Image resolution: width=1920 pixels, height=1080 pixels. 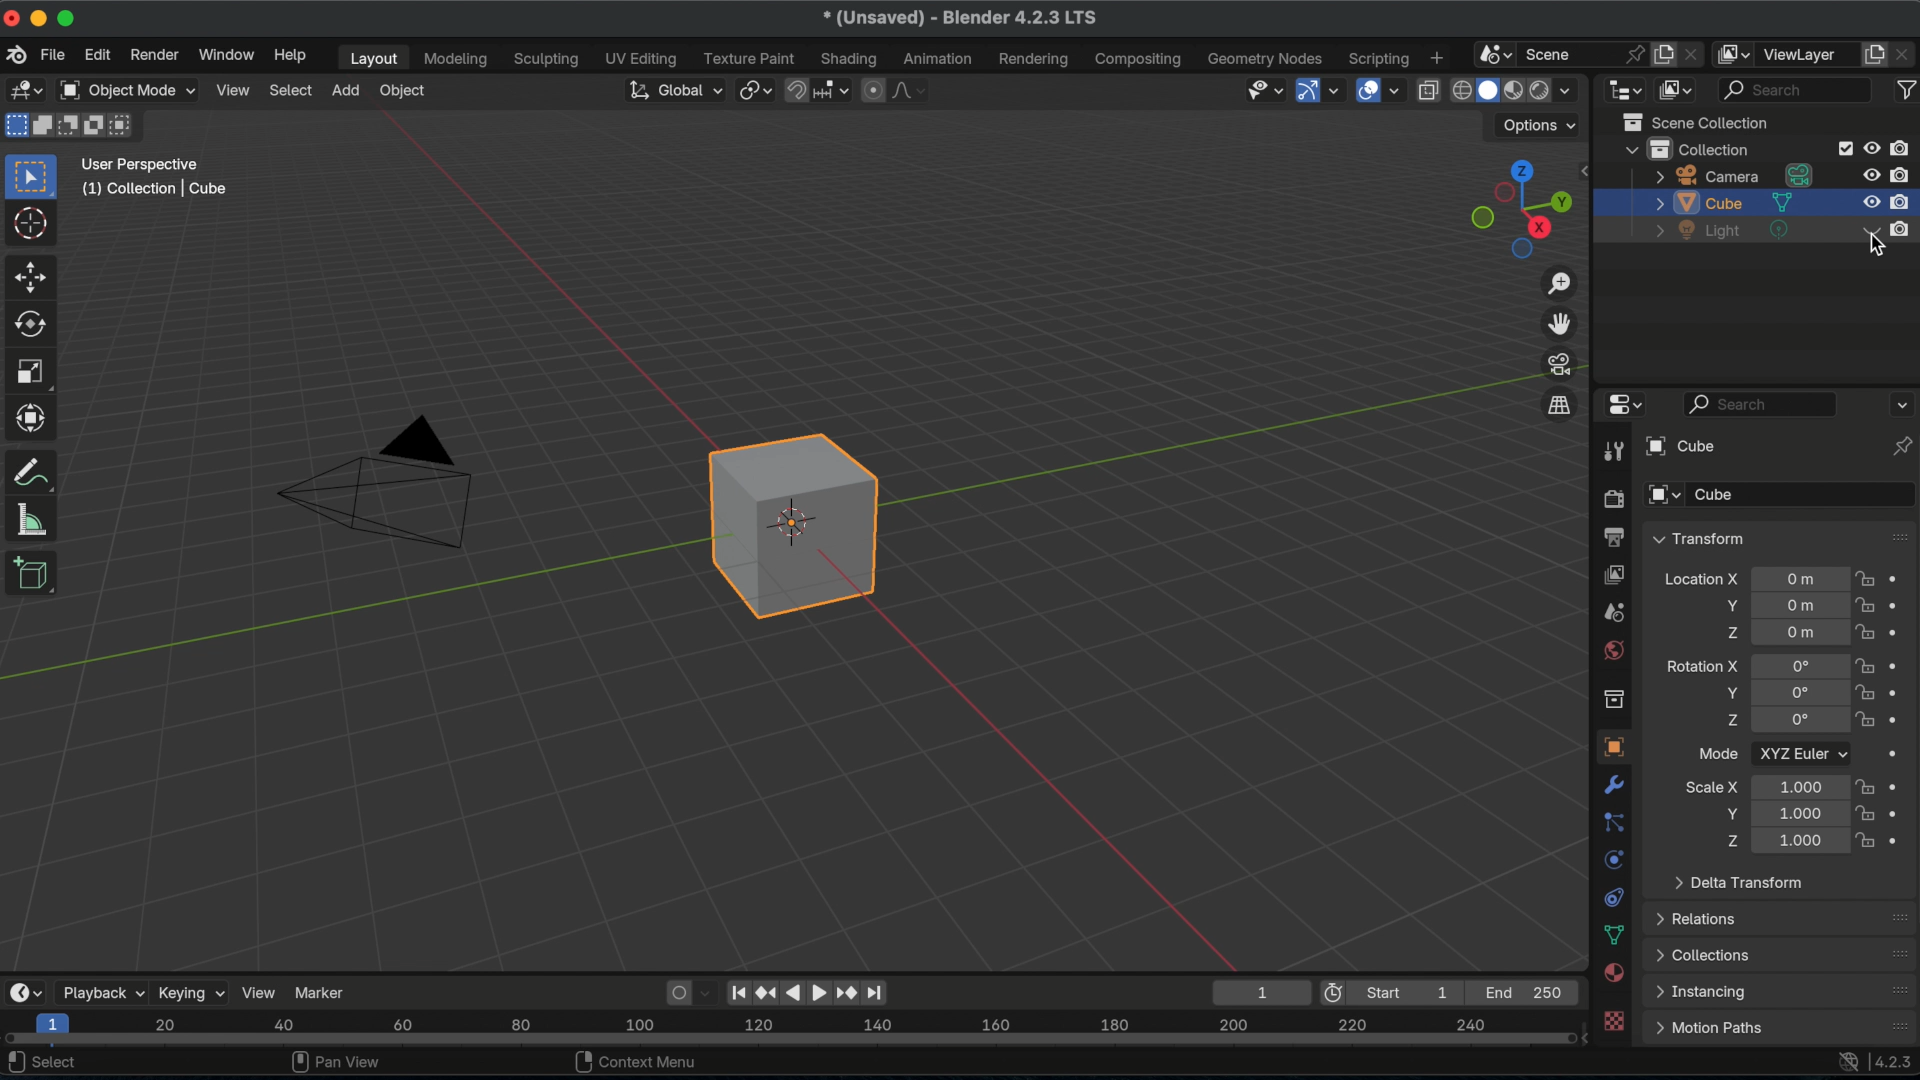 What do you see at coordinates (1869, 172) in the screenshot?
I see `hide in viewport` at bounding box center [1869, 172].